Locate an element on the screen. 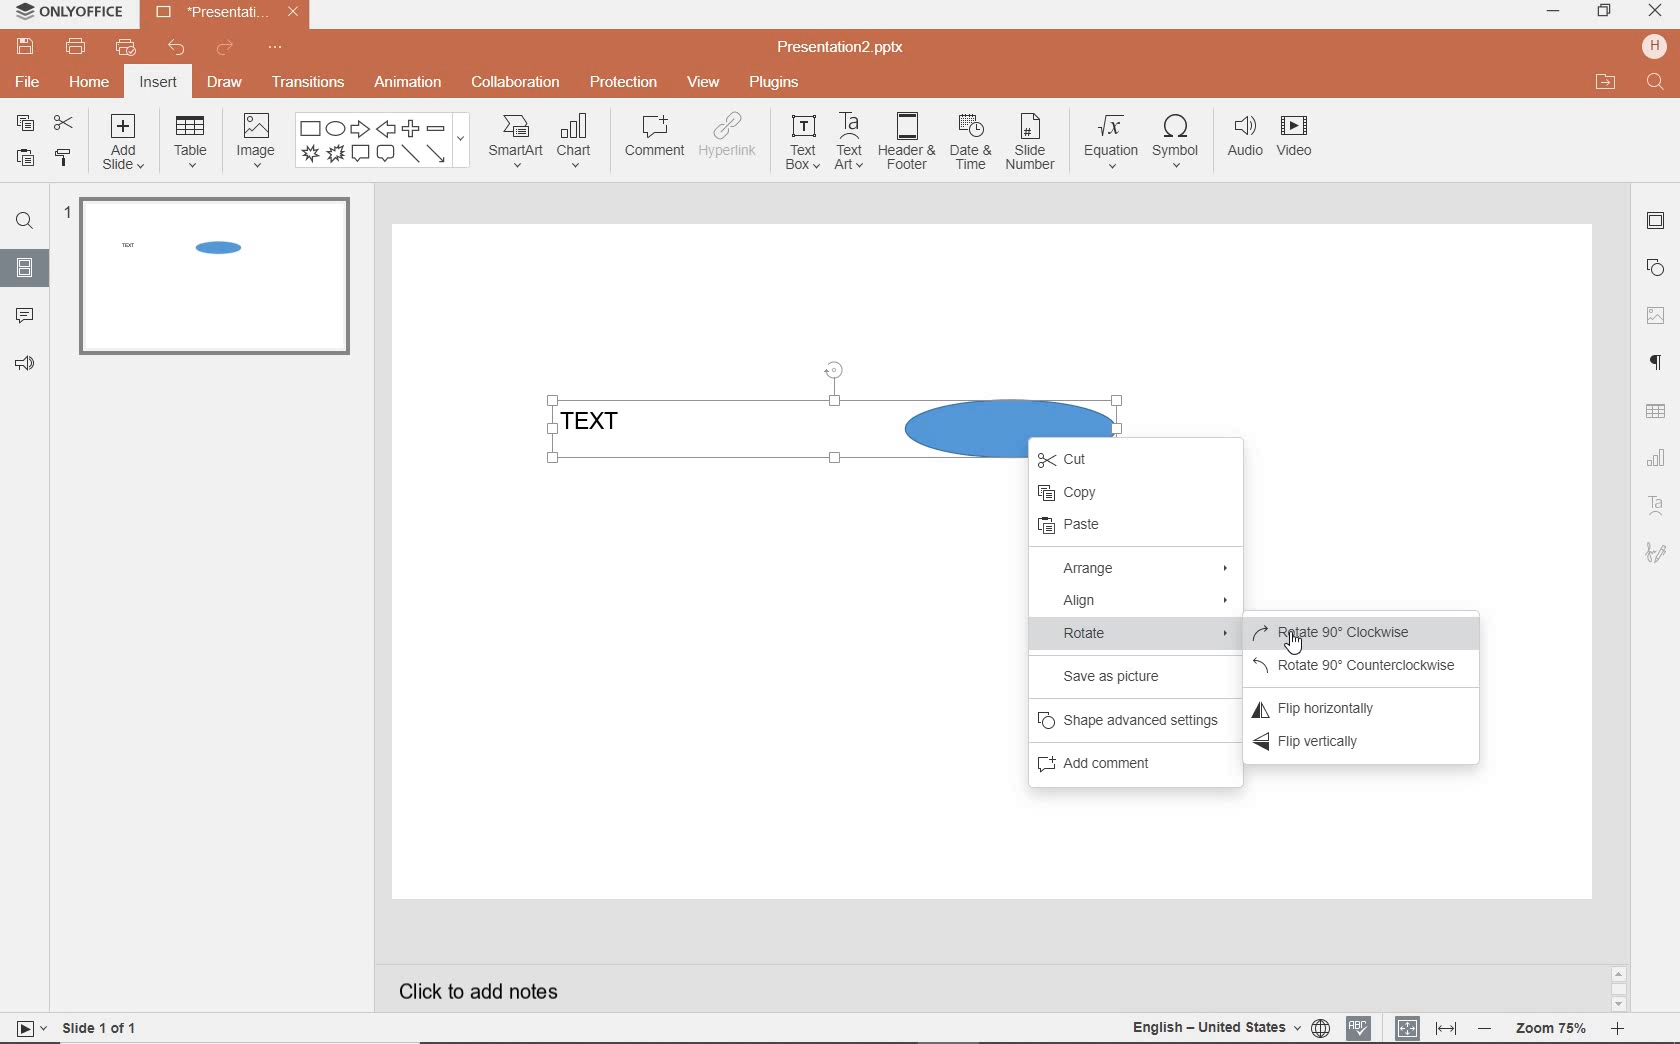 The height and width of the screenshot is (1044, 1680). copy is located at coordinates (25, 123).